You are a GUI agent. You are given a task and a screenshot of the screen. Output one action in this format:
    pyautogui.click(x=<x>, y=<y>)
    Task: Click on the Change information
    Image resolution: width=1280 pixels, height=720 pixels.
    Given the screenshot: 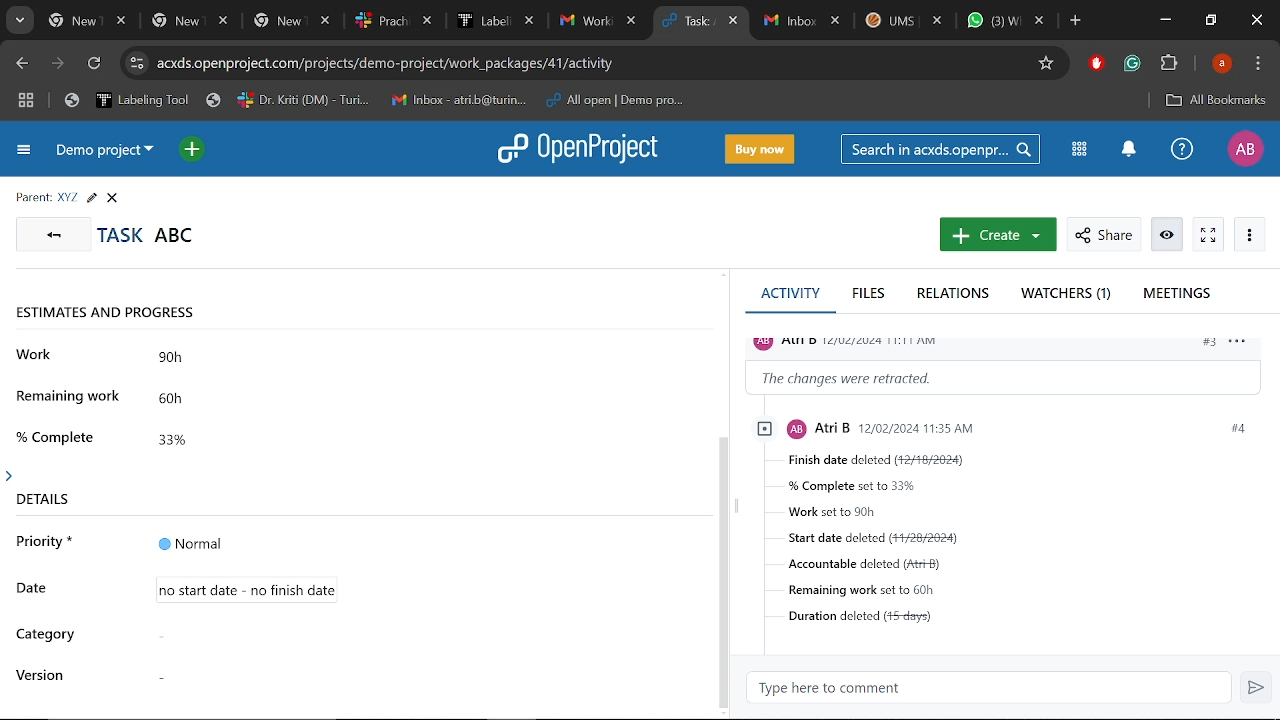 What is the action you would take?
    pyautogui.click(x=1006, y=377)
    